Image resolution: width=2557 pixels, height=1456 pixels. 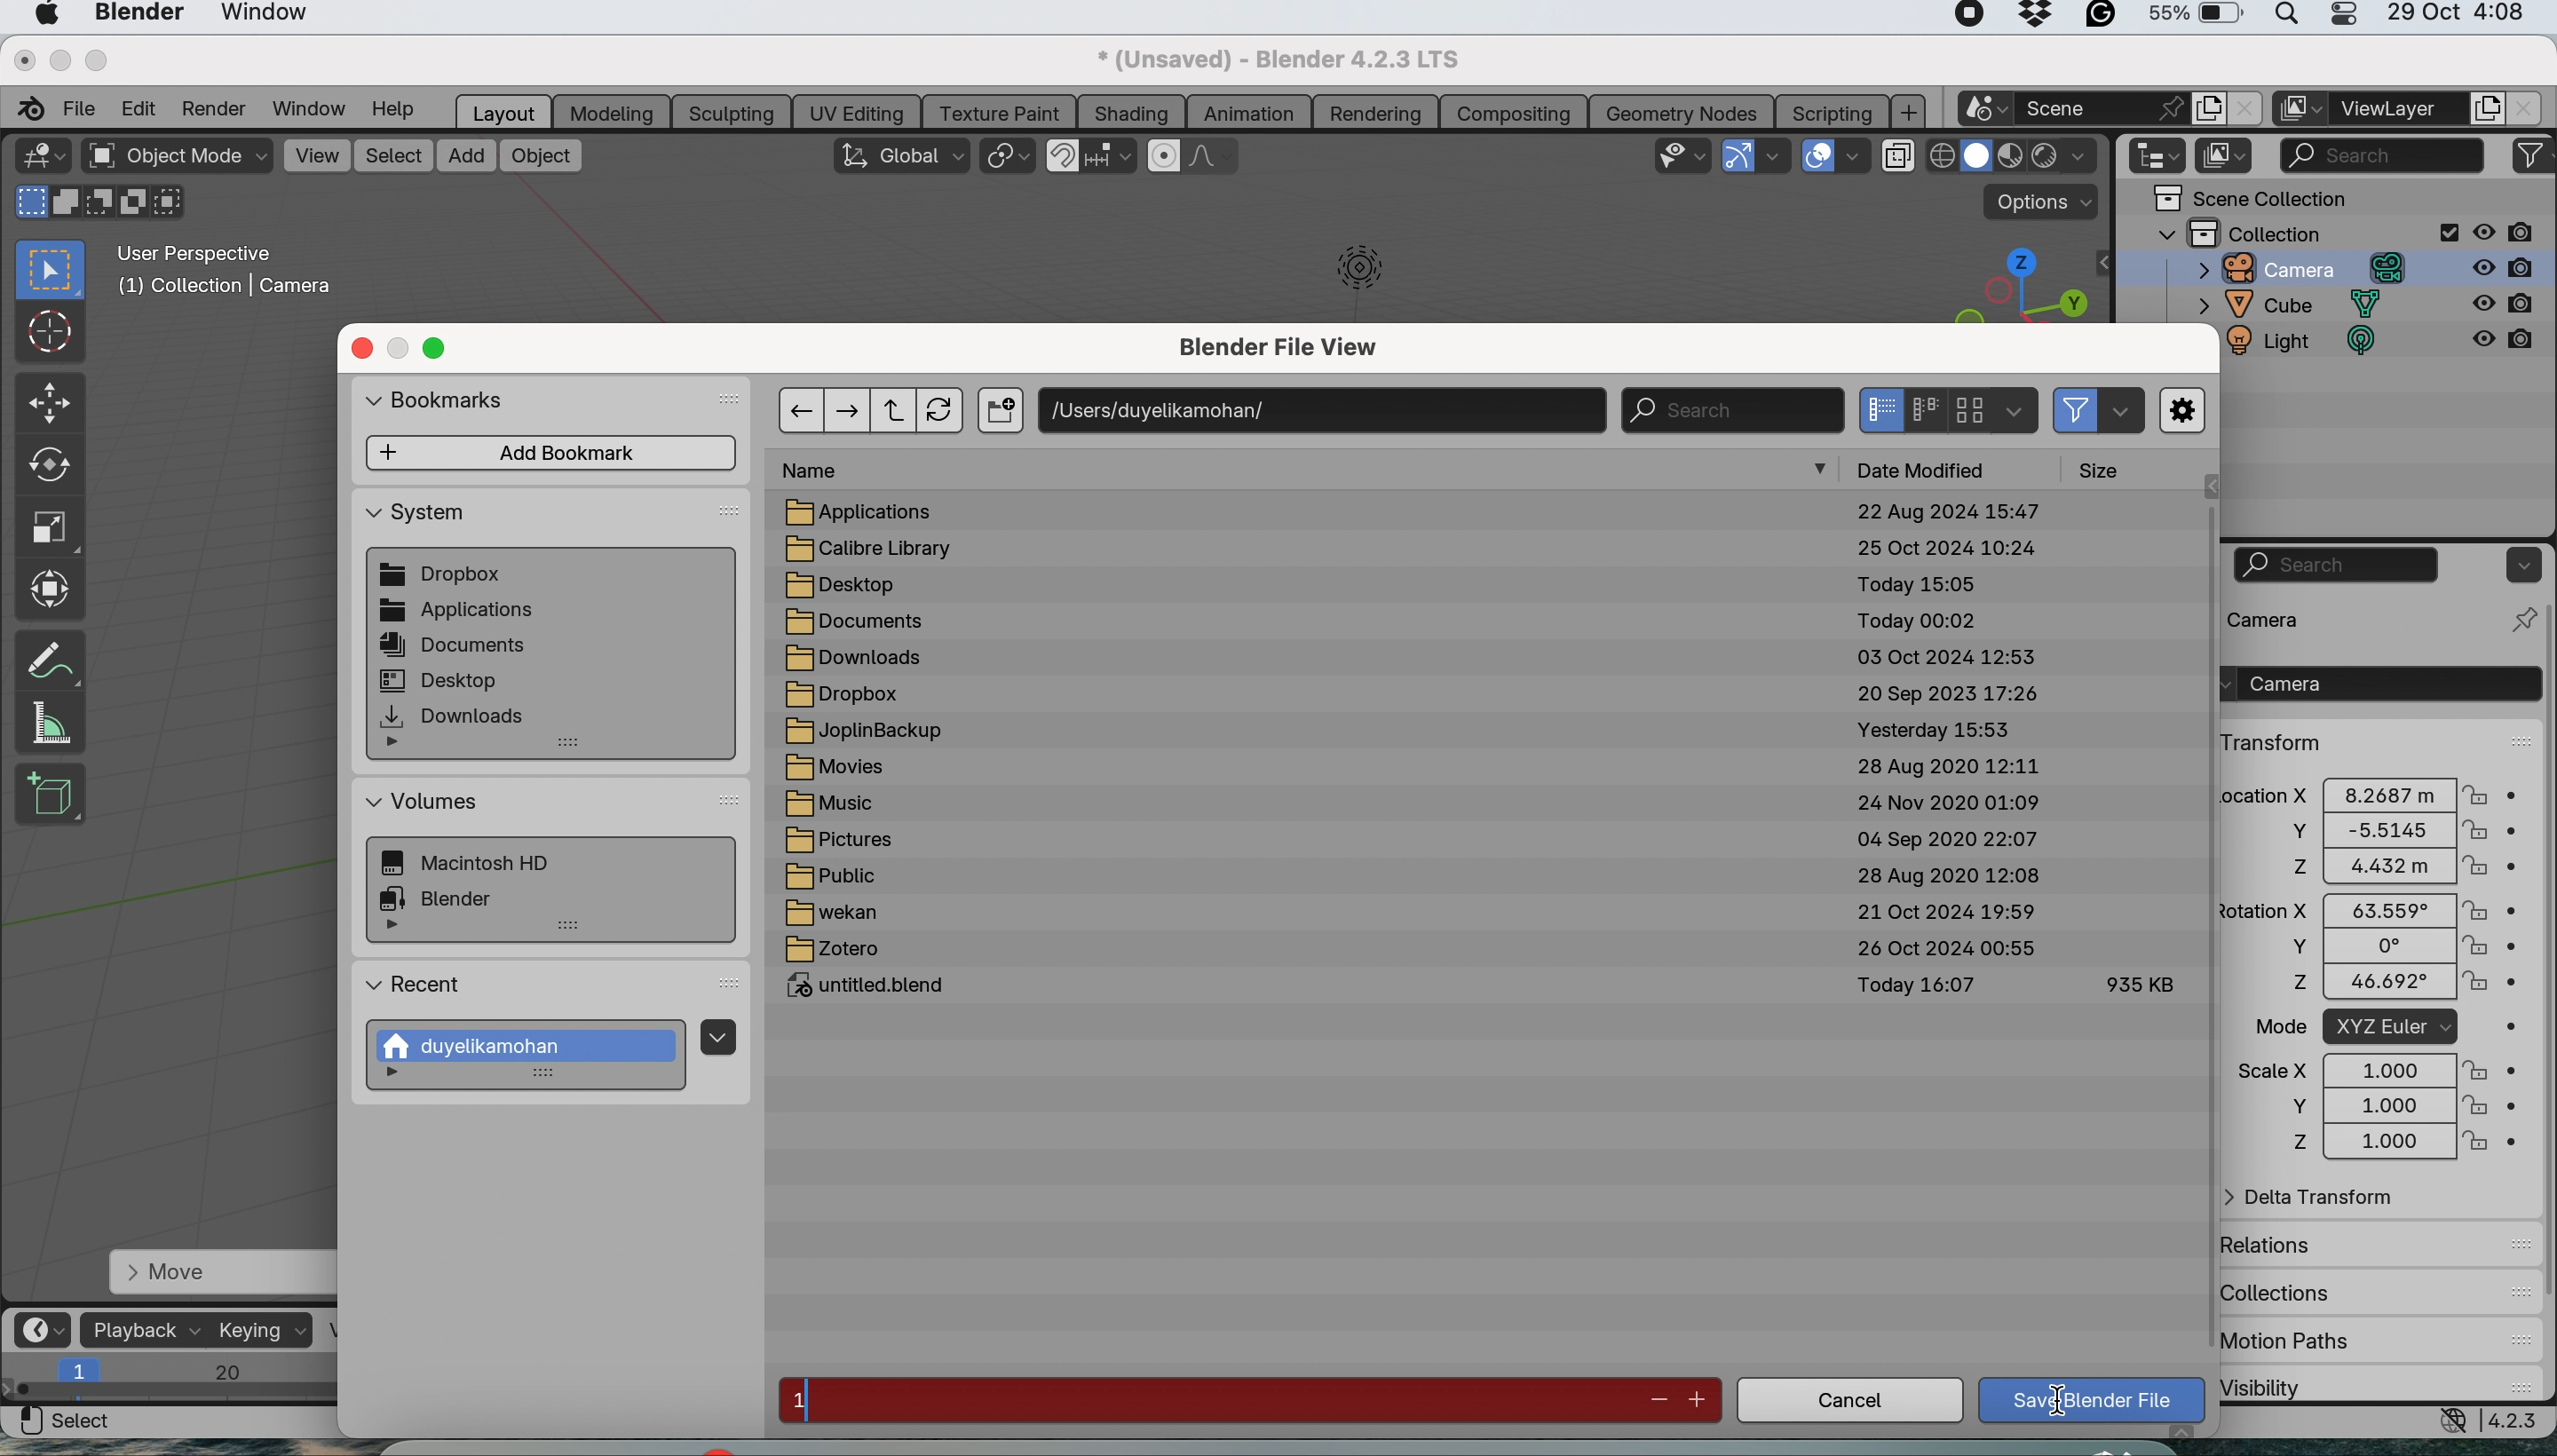 What do you see at coordinates (2208, 109) in the screenshot?
I see `add new scene` at bounding box center [2208, 109].